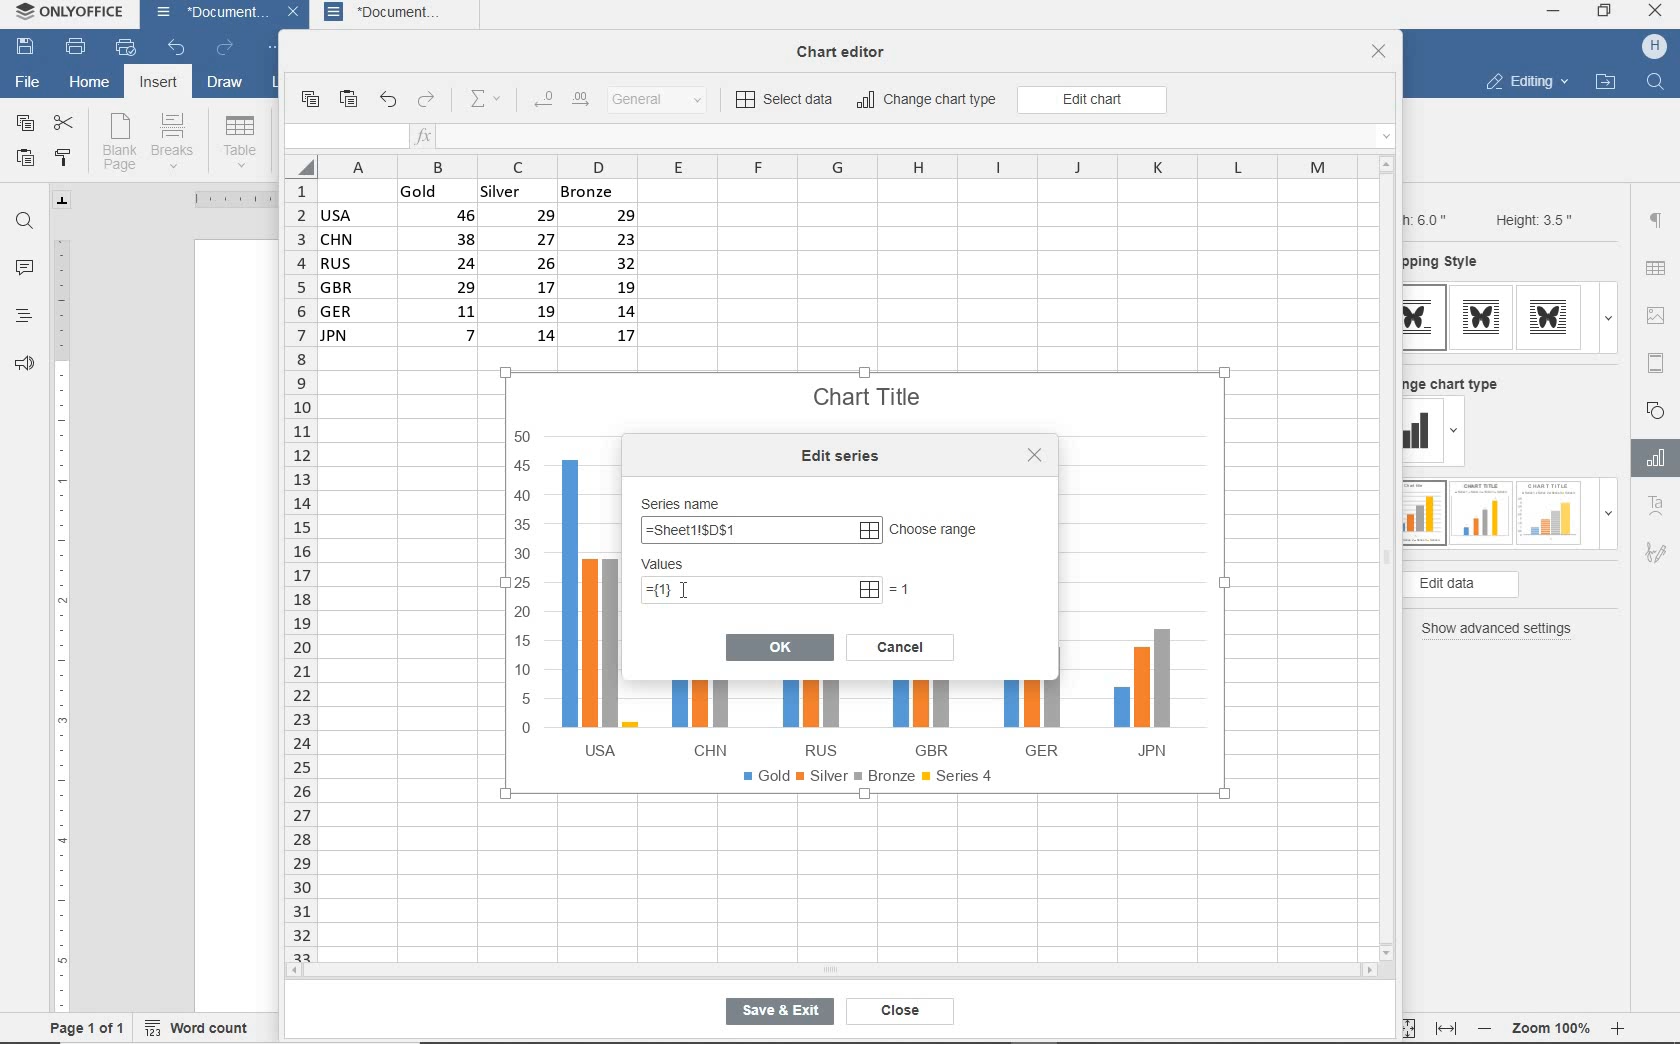 This screenshot has height=1044, width=1680. I want to click on edit series, so click(845, 456).